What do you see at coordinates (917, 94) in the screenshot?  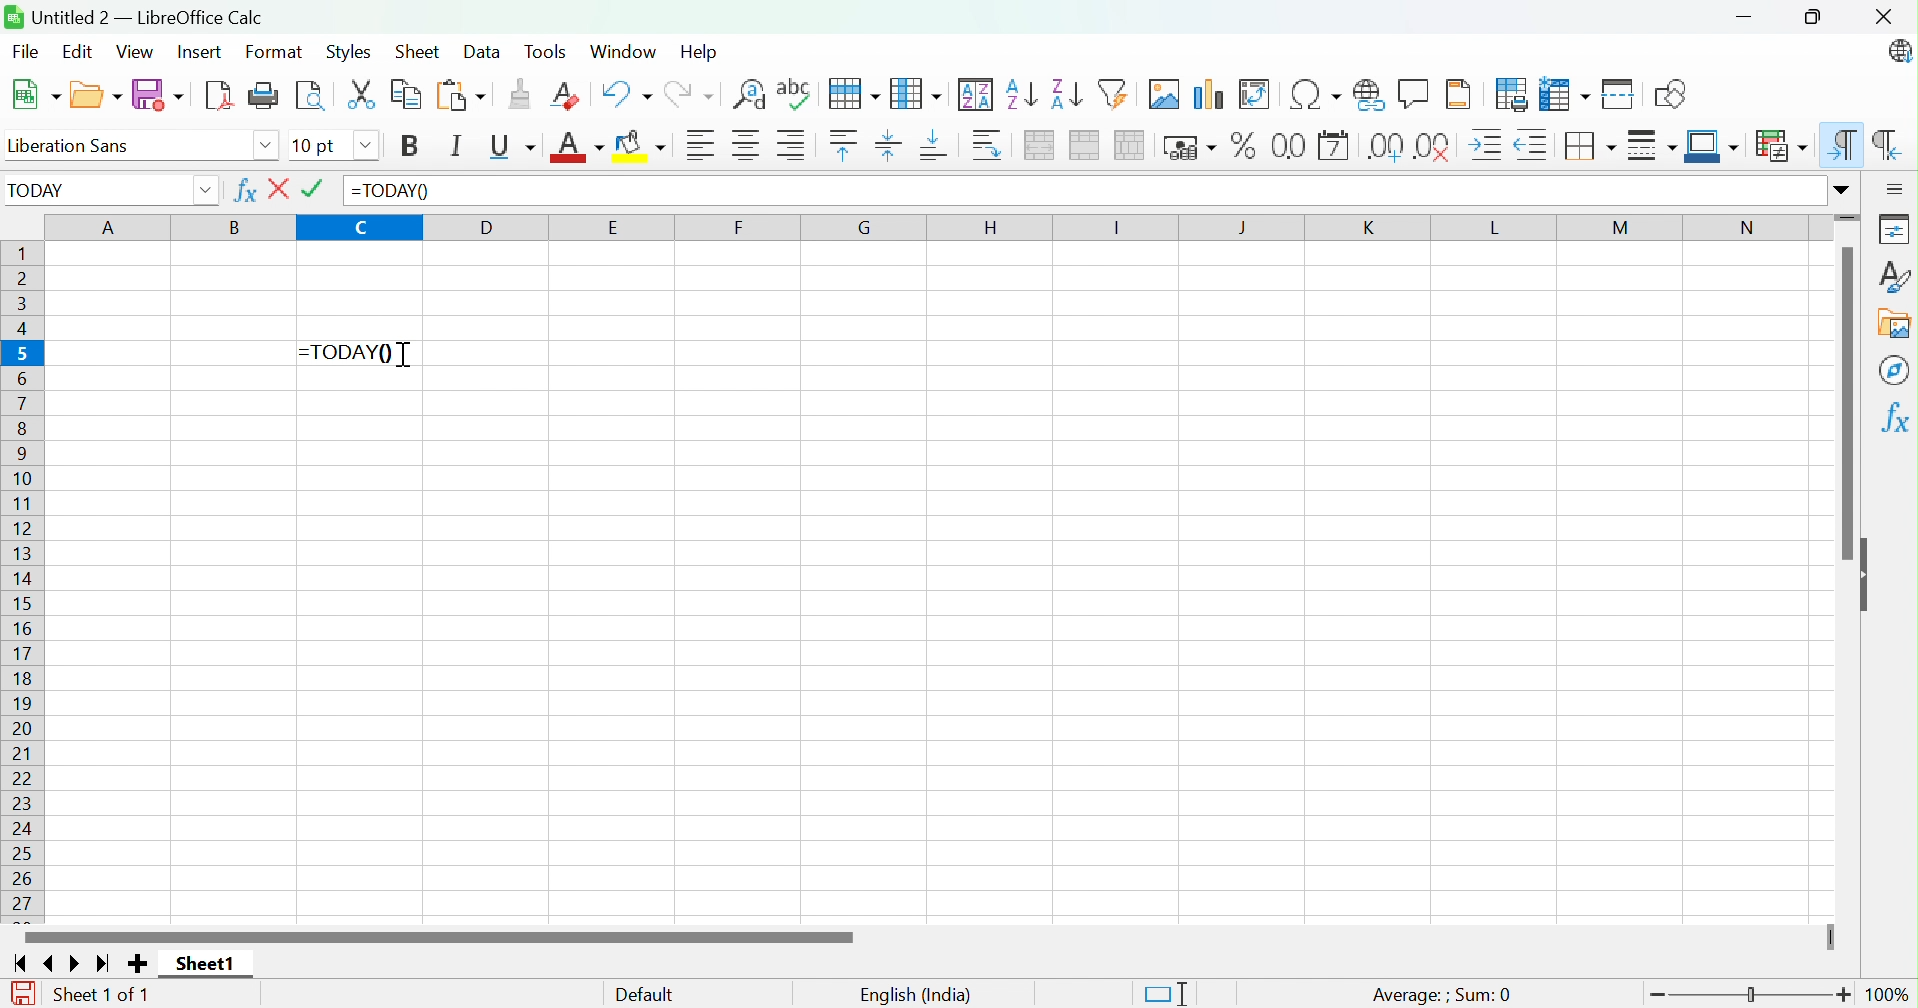 I see `Column` at bounding box center [917, 94].